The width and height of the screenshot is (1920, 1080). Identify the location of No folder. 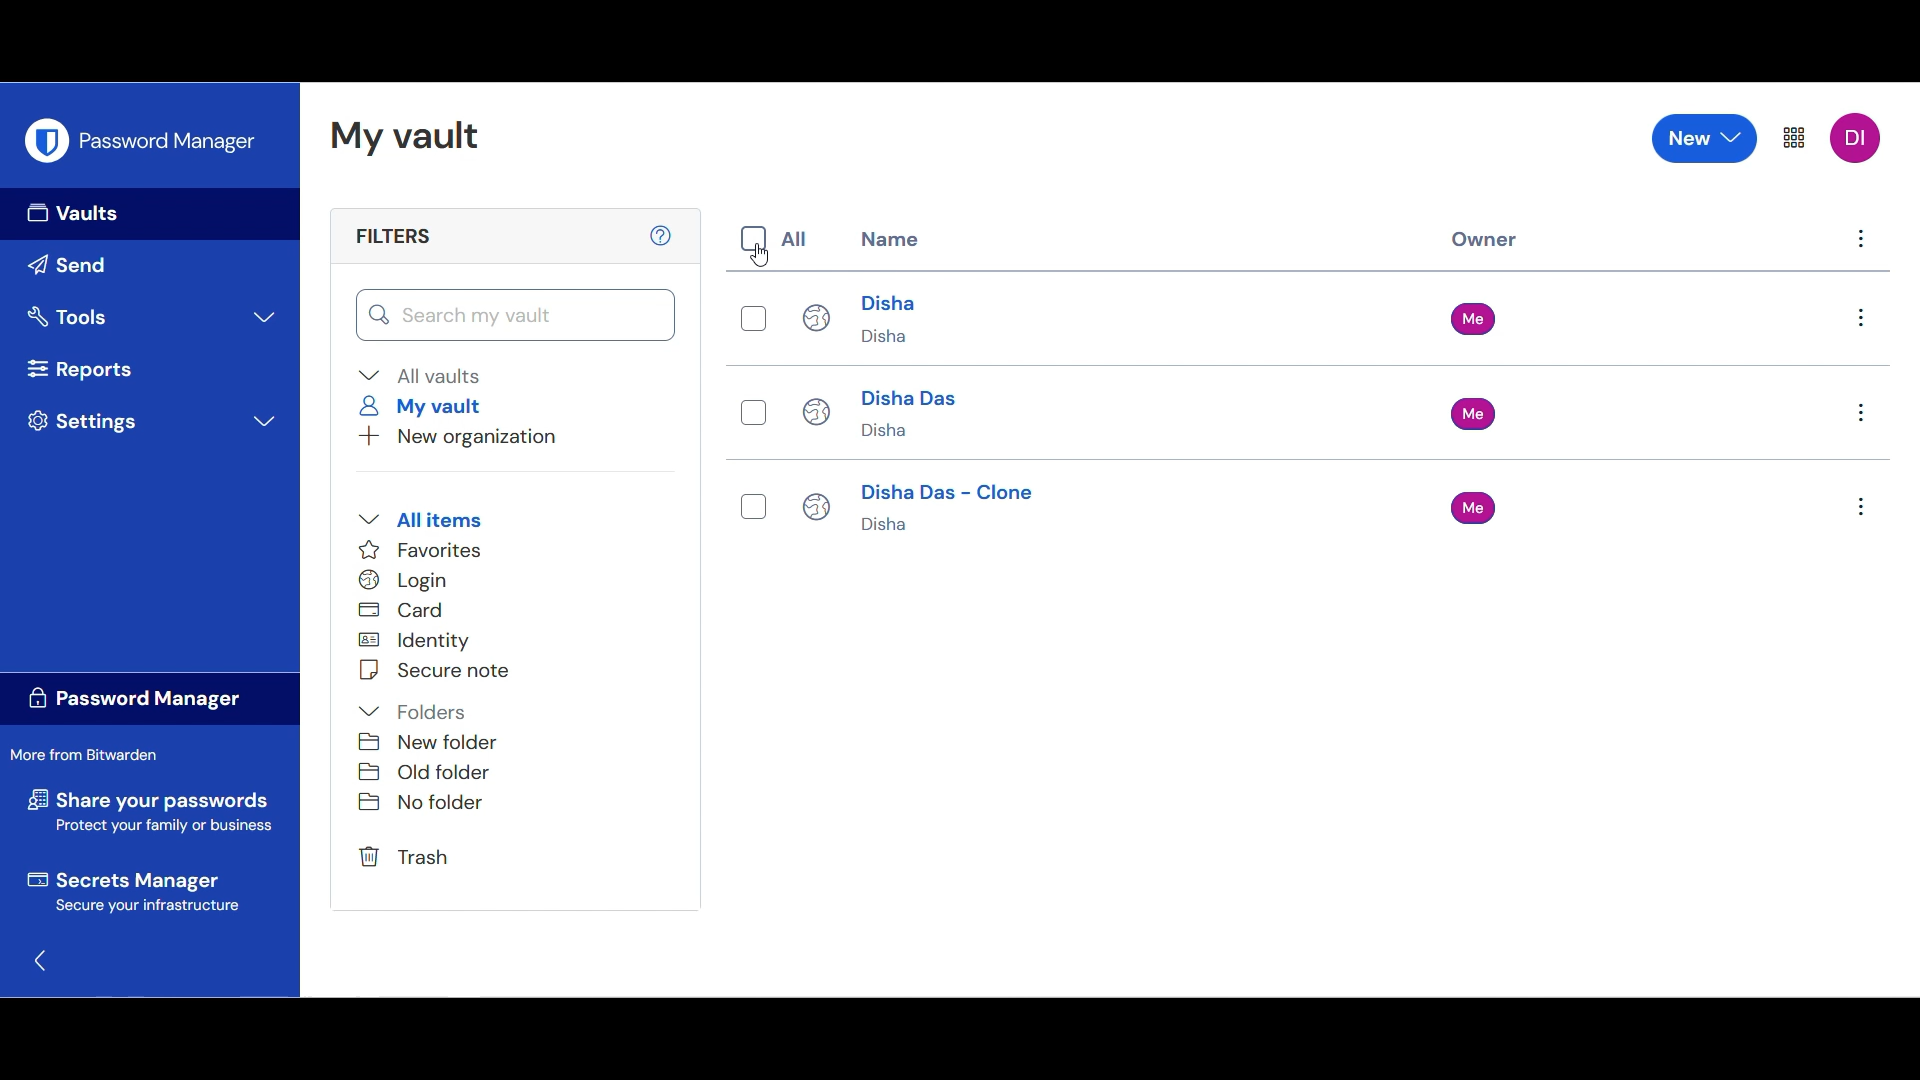
(418, 806).